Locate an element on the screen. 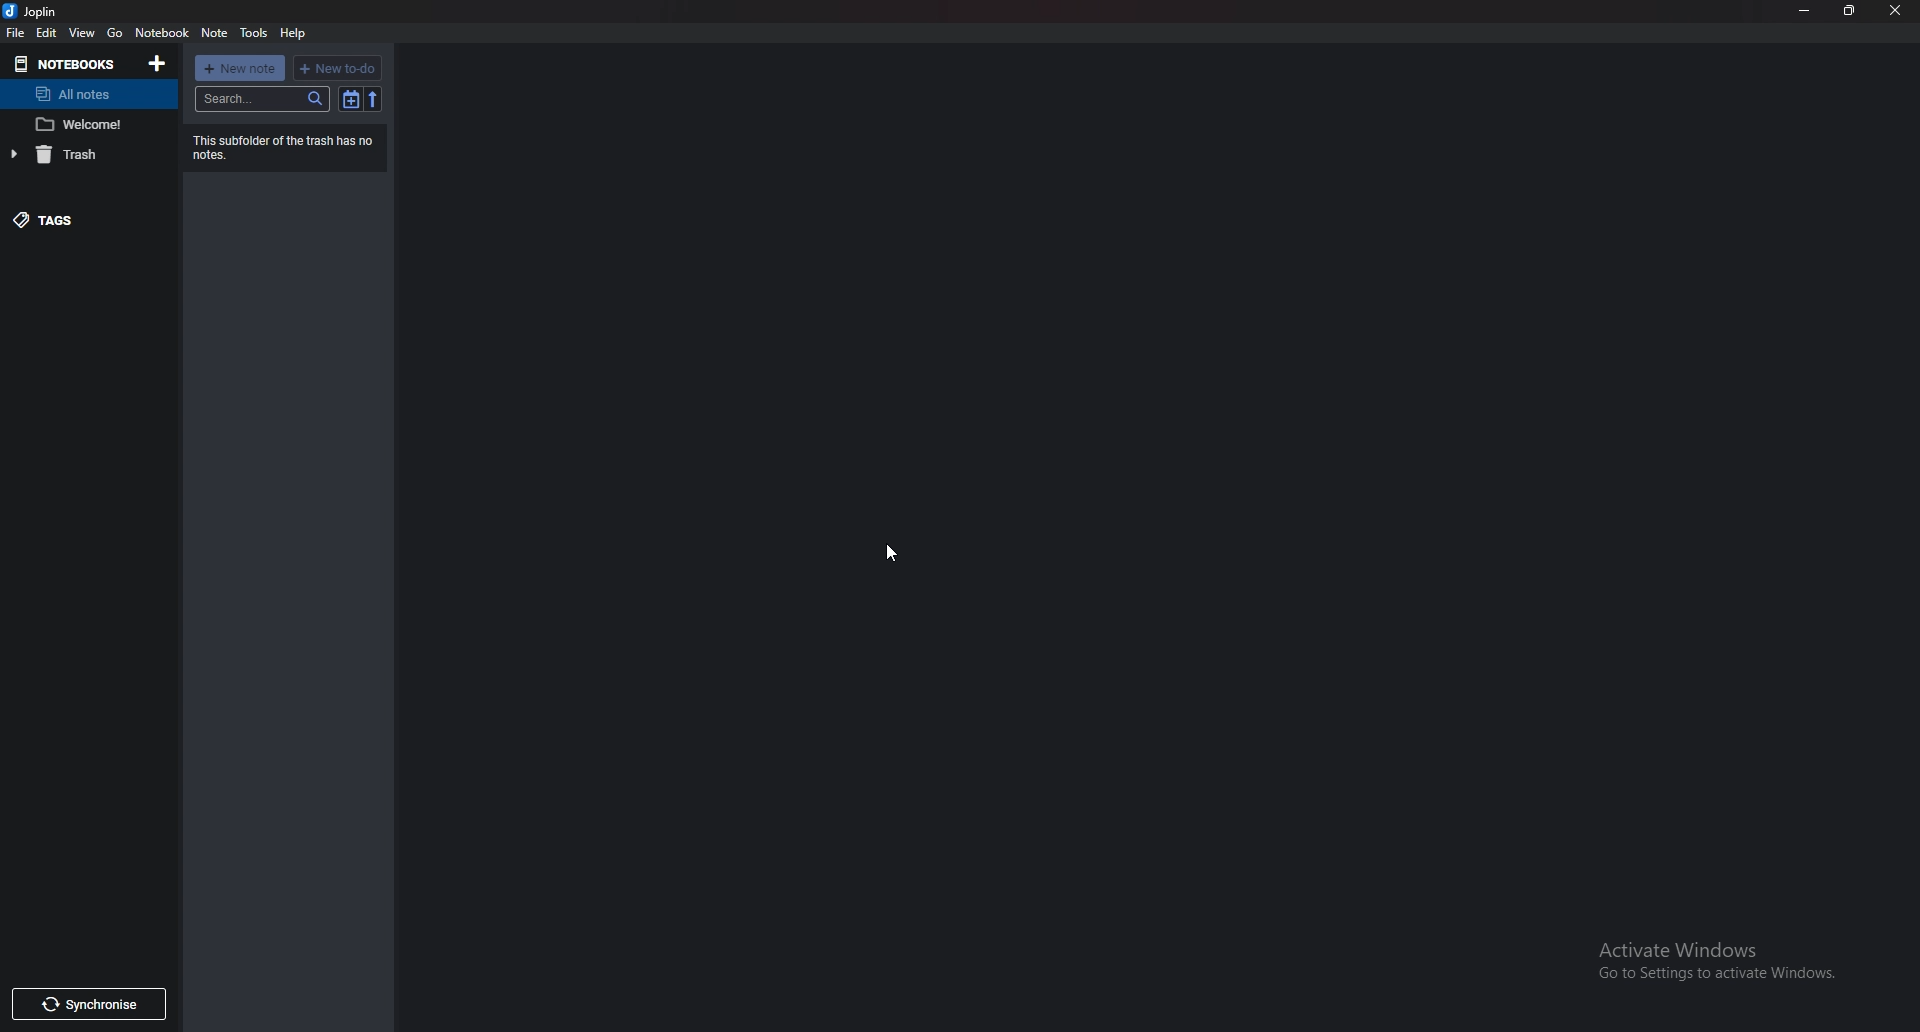 Image resolution: width=1920 pixels, height=1032 pixels. edit is located at coordinates (46, 34).